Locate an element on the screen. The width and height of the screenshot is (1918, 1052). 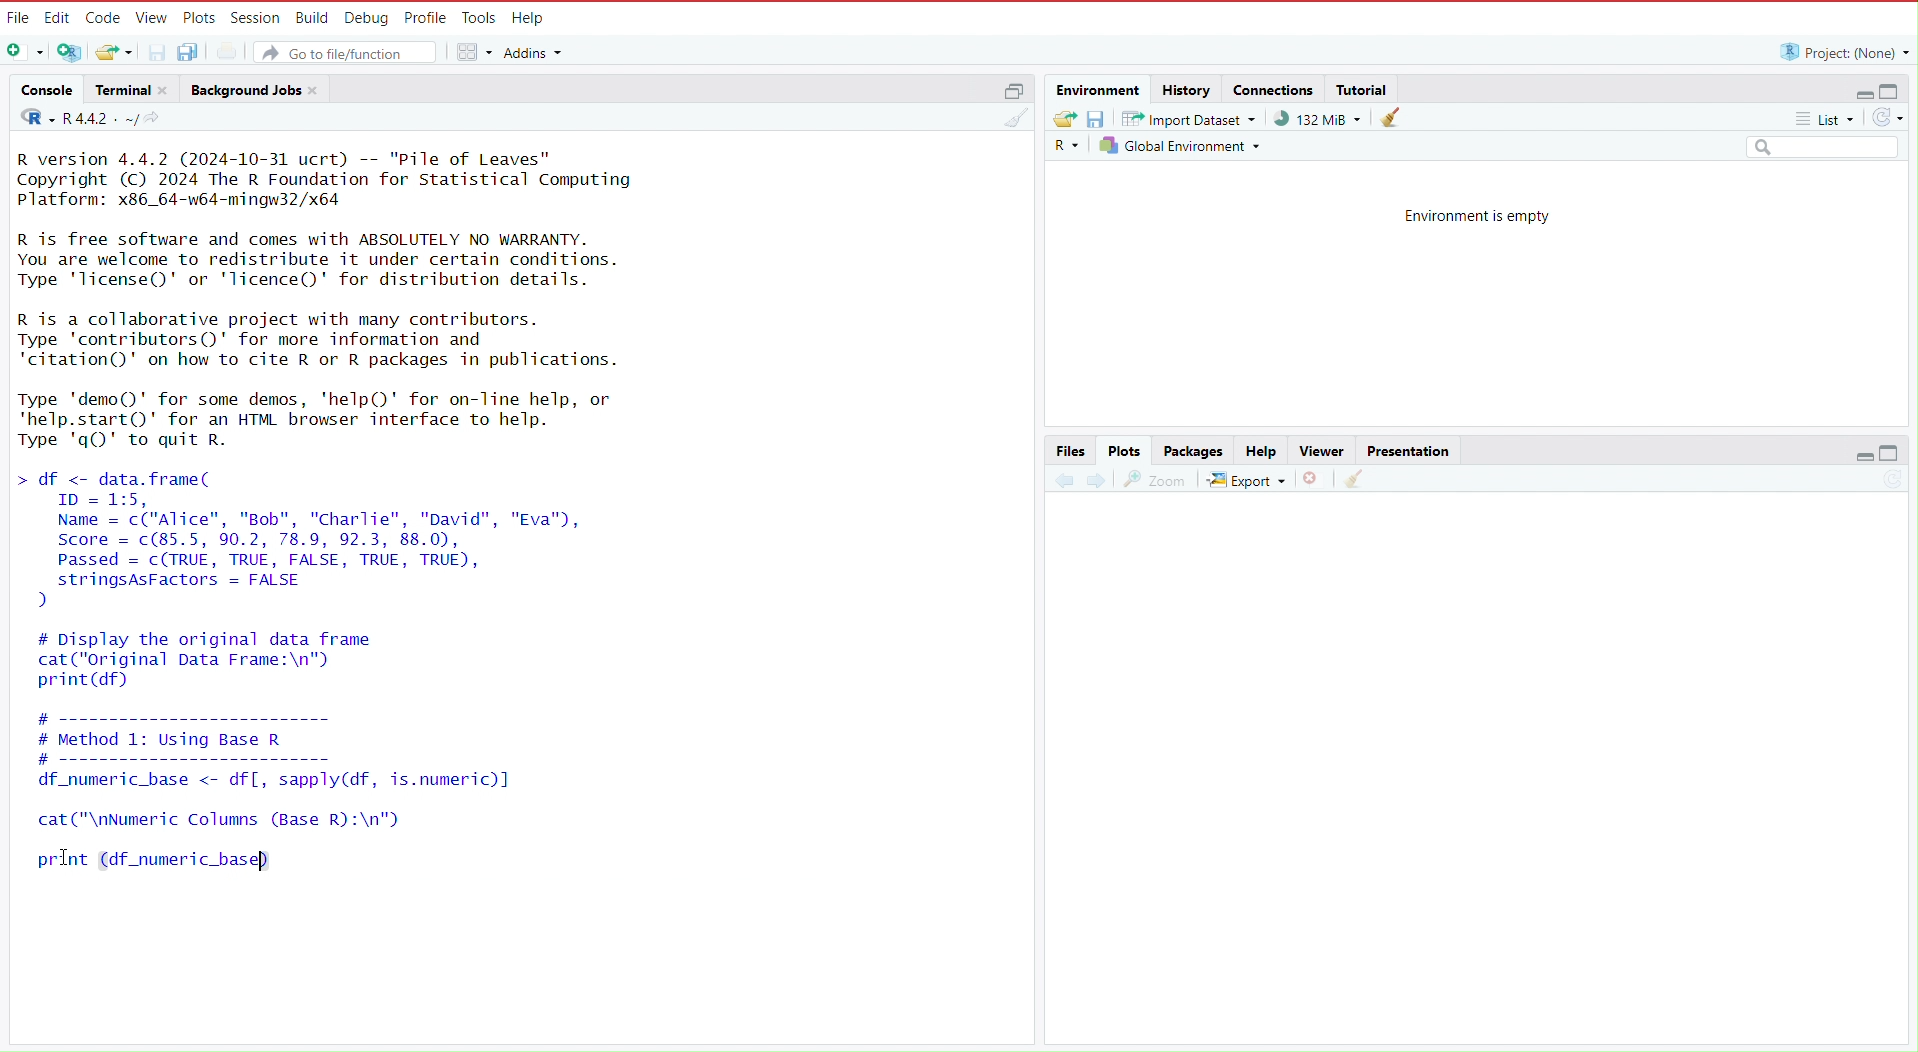
df _numeric_base <- df[, sapply(df, is.numeric)]
cat ("\nNumeric Columns (Base R):\n") is located at coordinates (301, 801).